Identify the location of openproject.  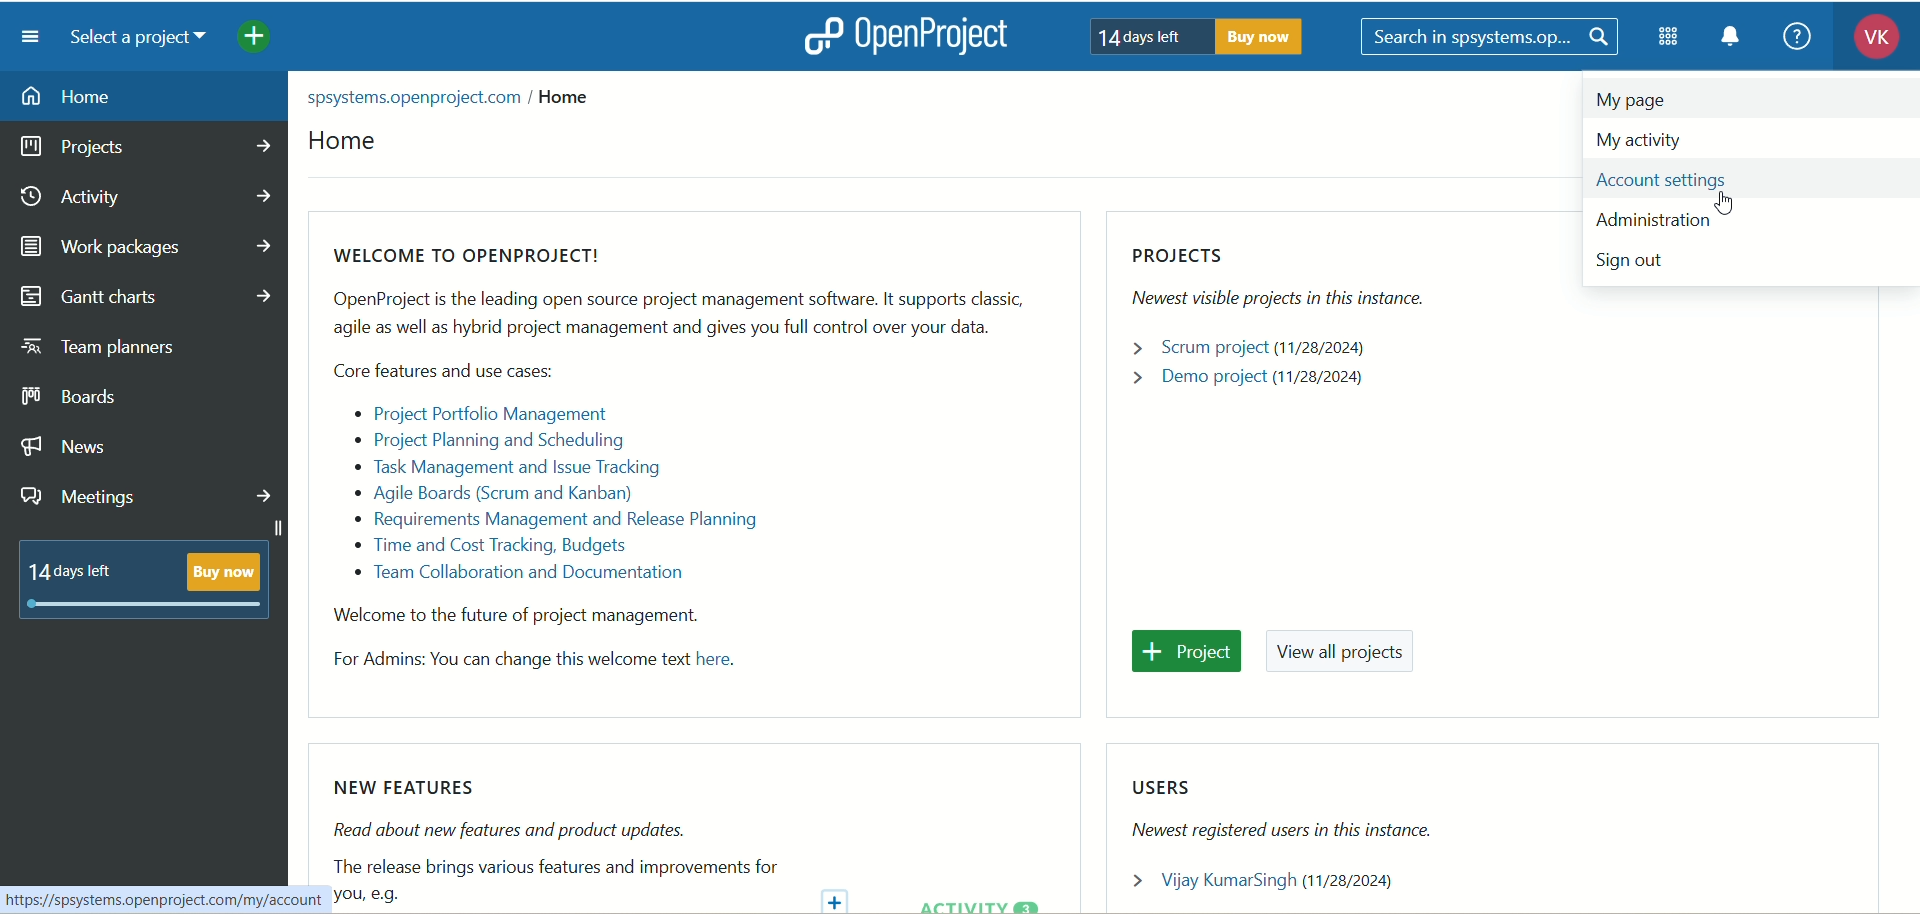
(943, 38).